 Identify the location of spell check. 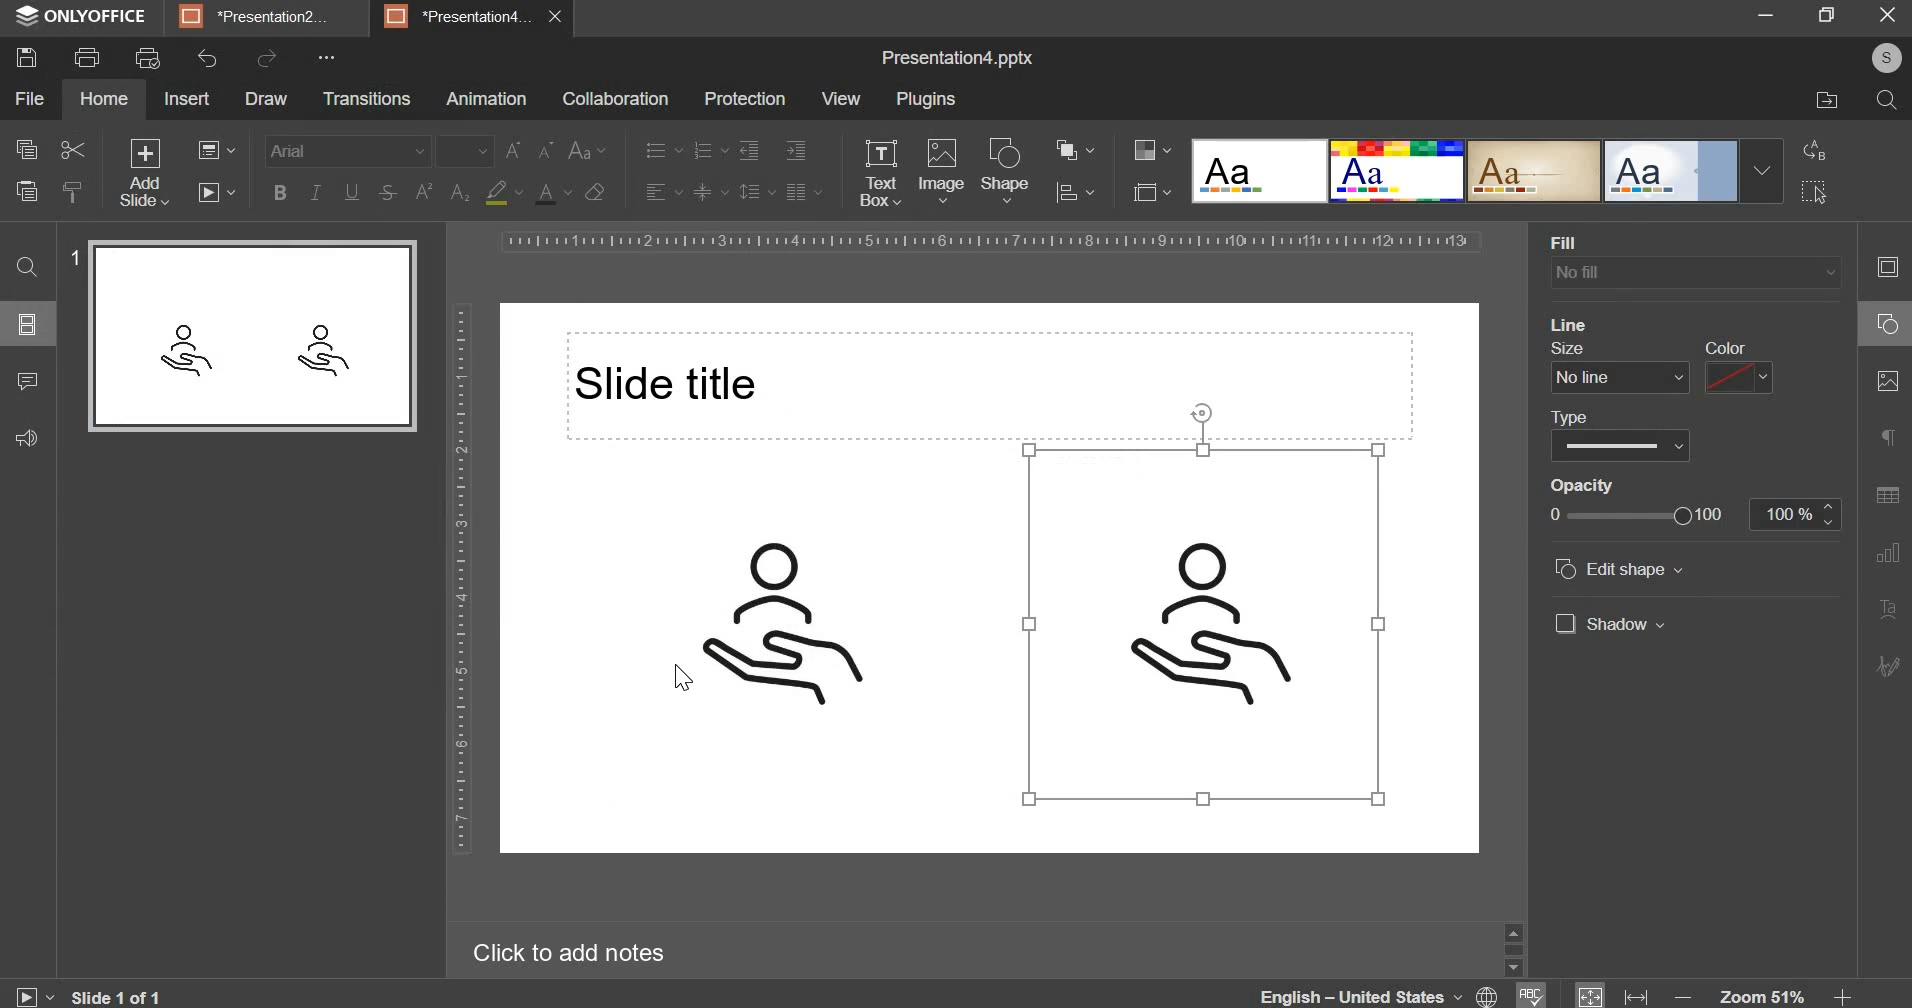
(1533, 995).